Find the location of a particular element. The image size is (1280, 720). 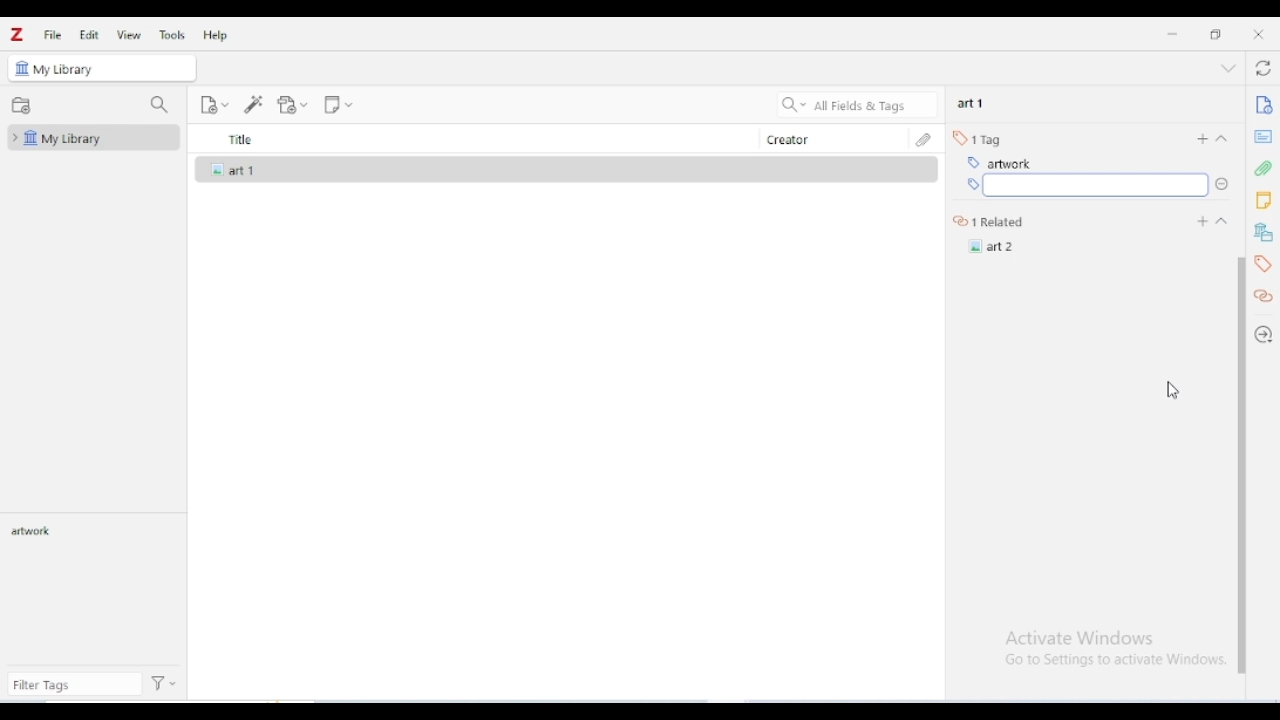

artwork is located at coordinates (35, 532).